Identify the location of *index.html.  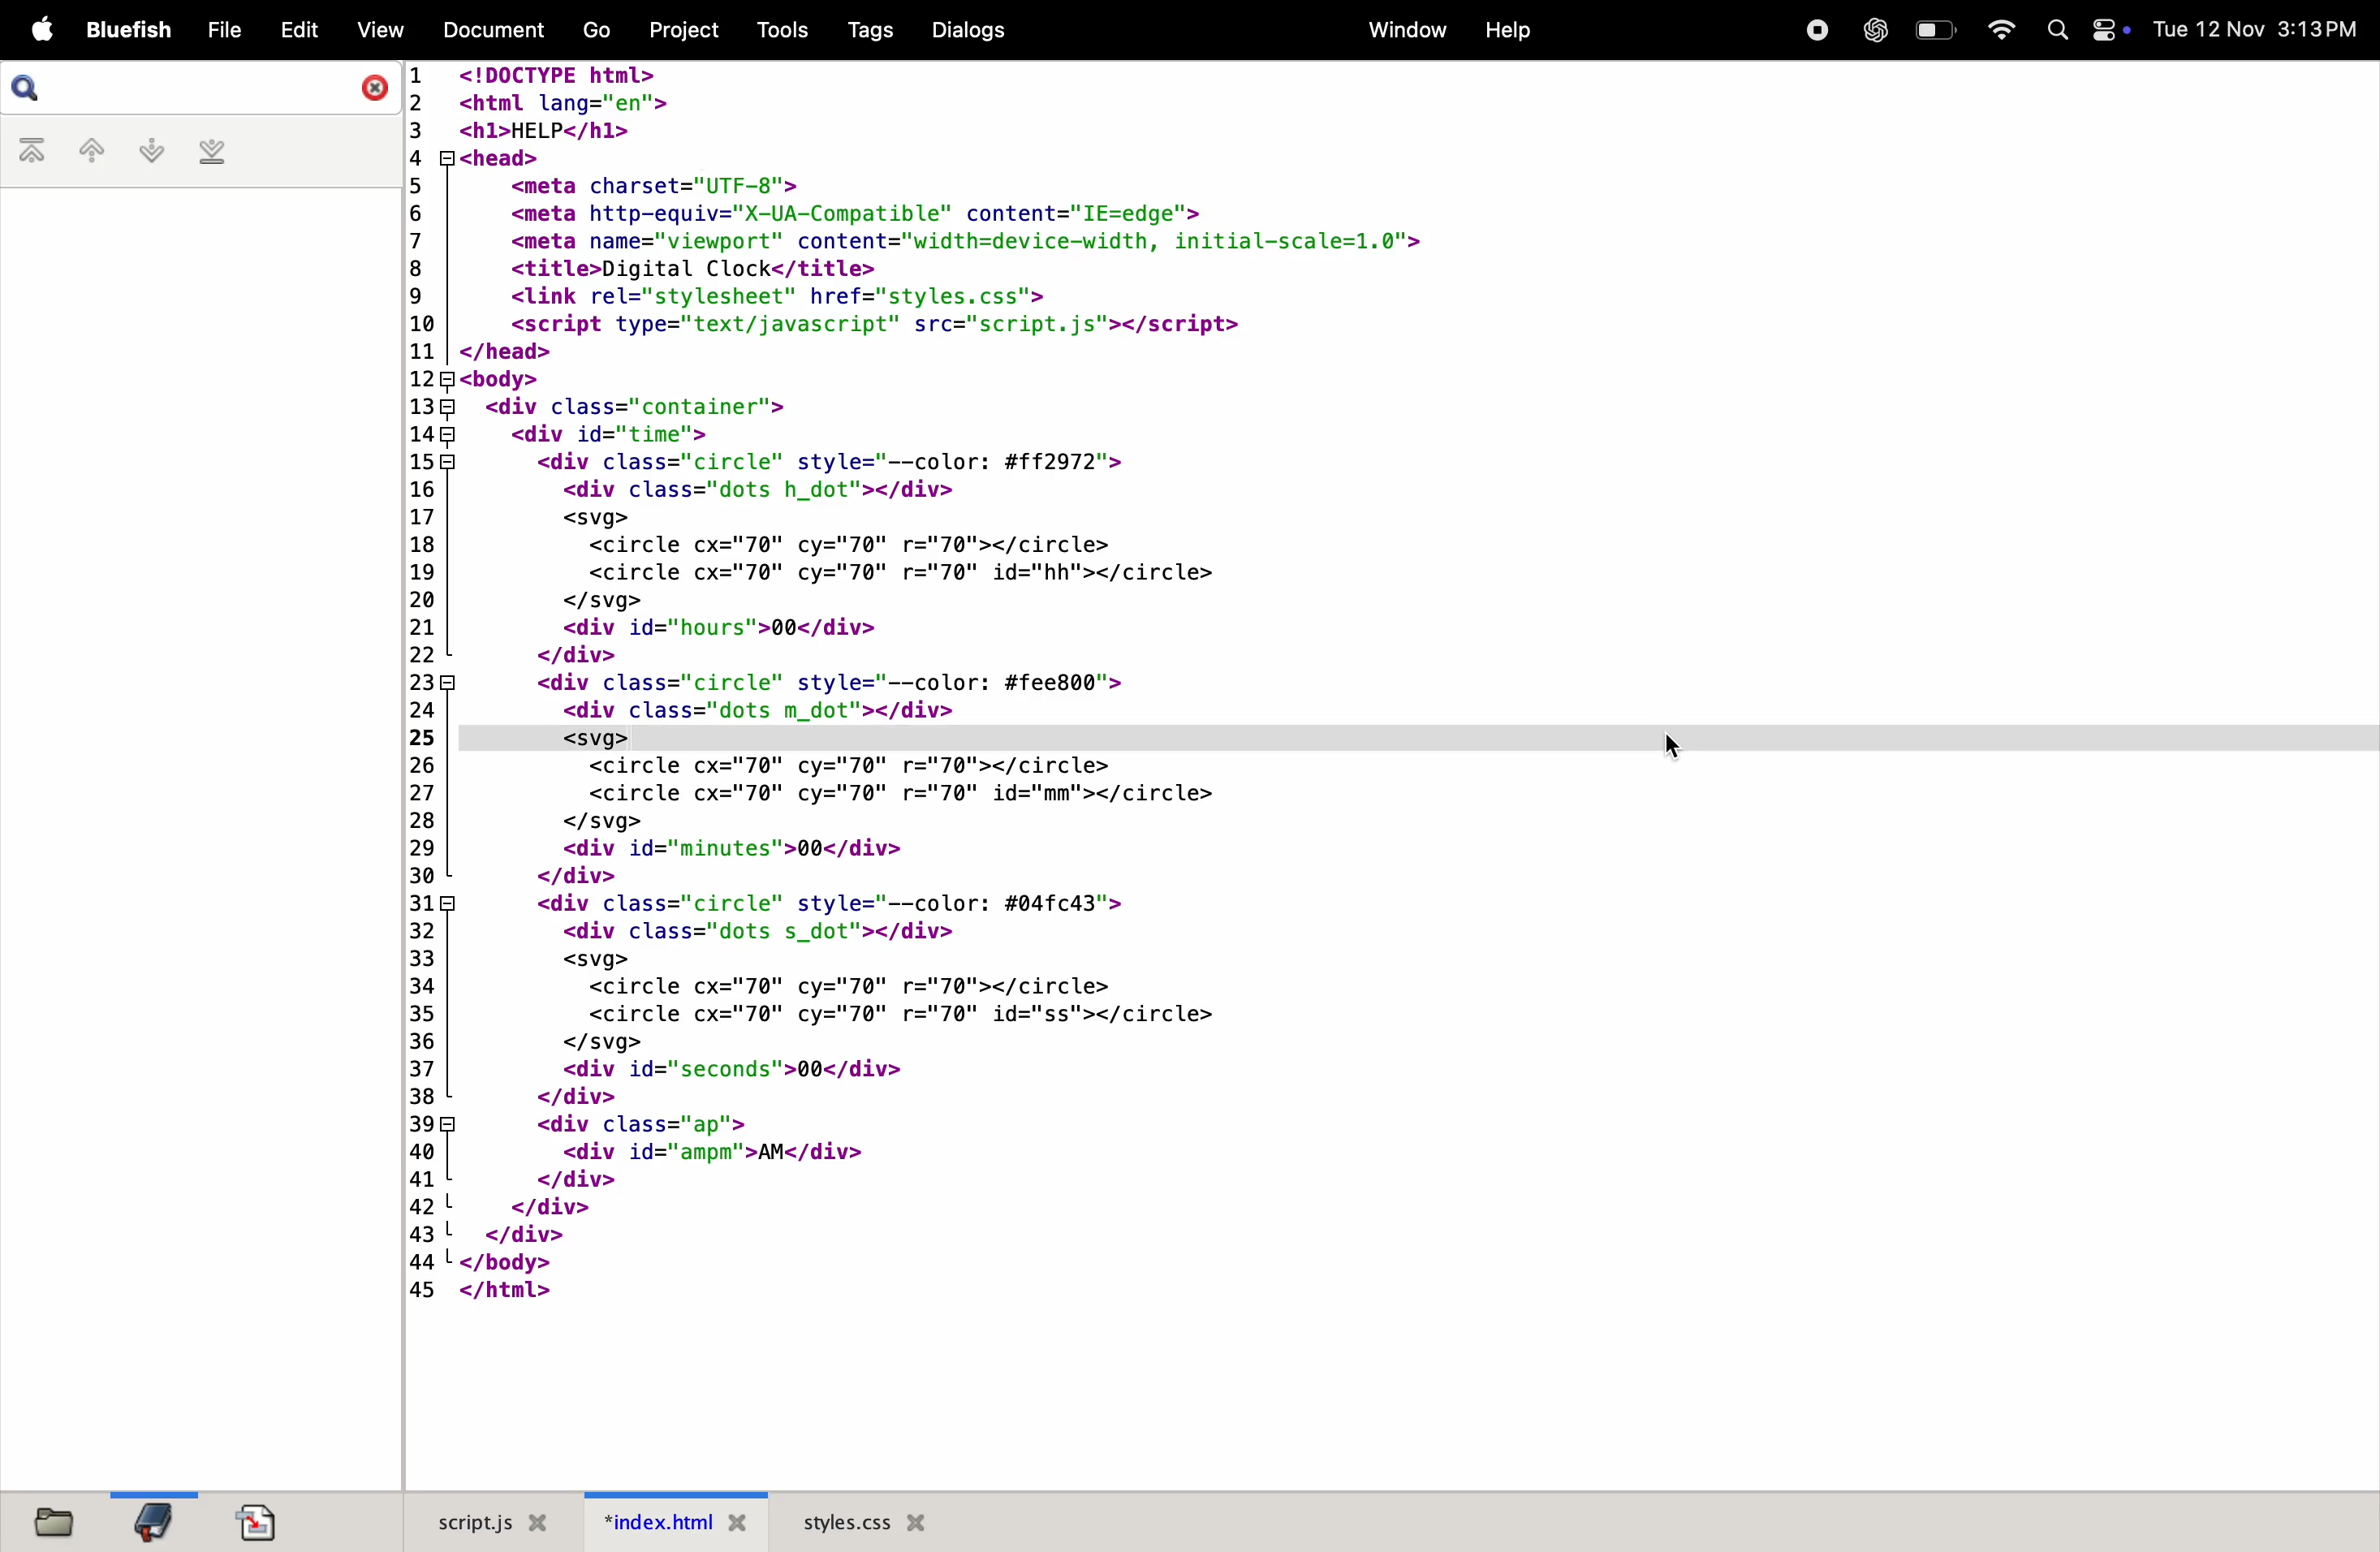
(668, 1521).